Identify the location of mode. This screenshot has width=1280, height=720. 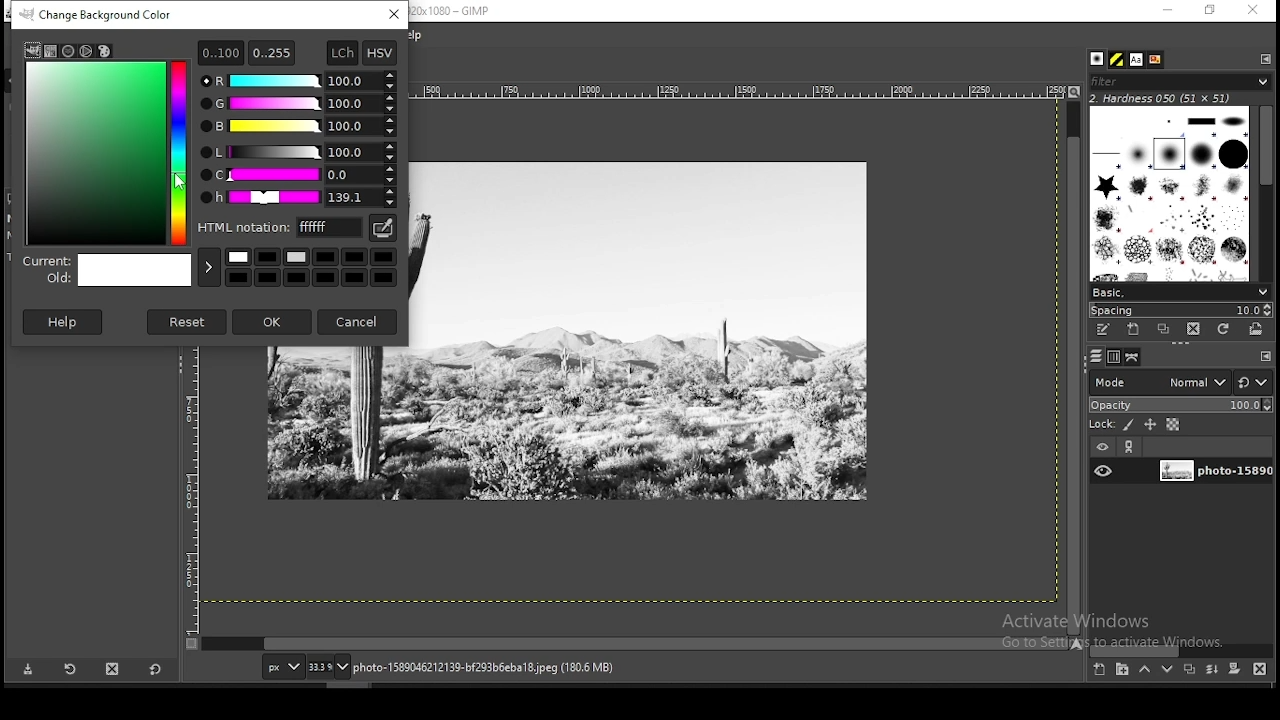
(1159, 381).